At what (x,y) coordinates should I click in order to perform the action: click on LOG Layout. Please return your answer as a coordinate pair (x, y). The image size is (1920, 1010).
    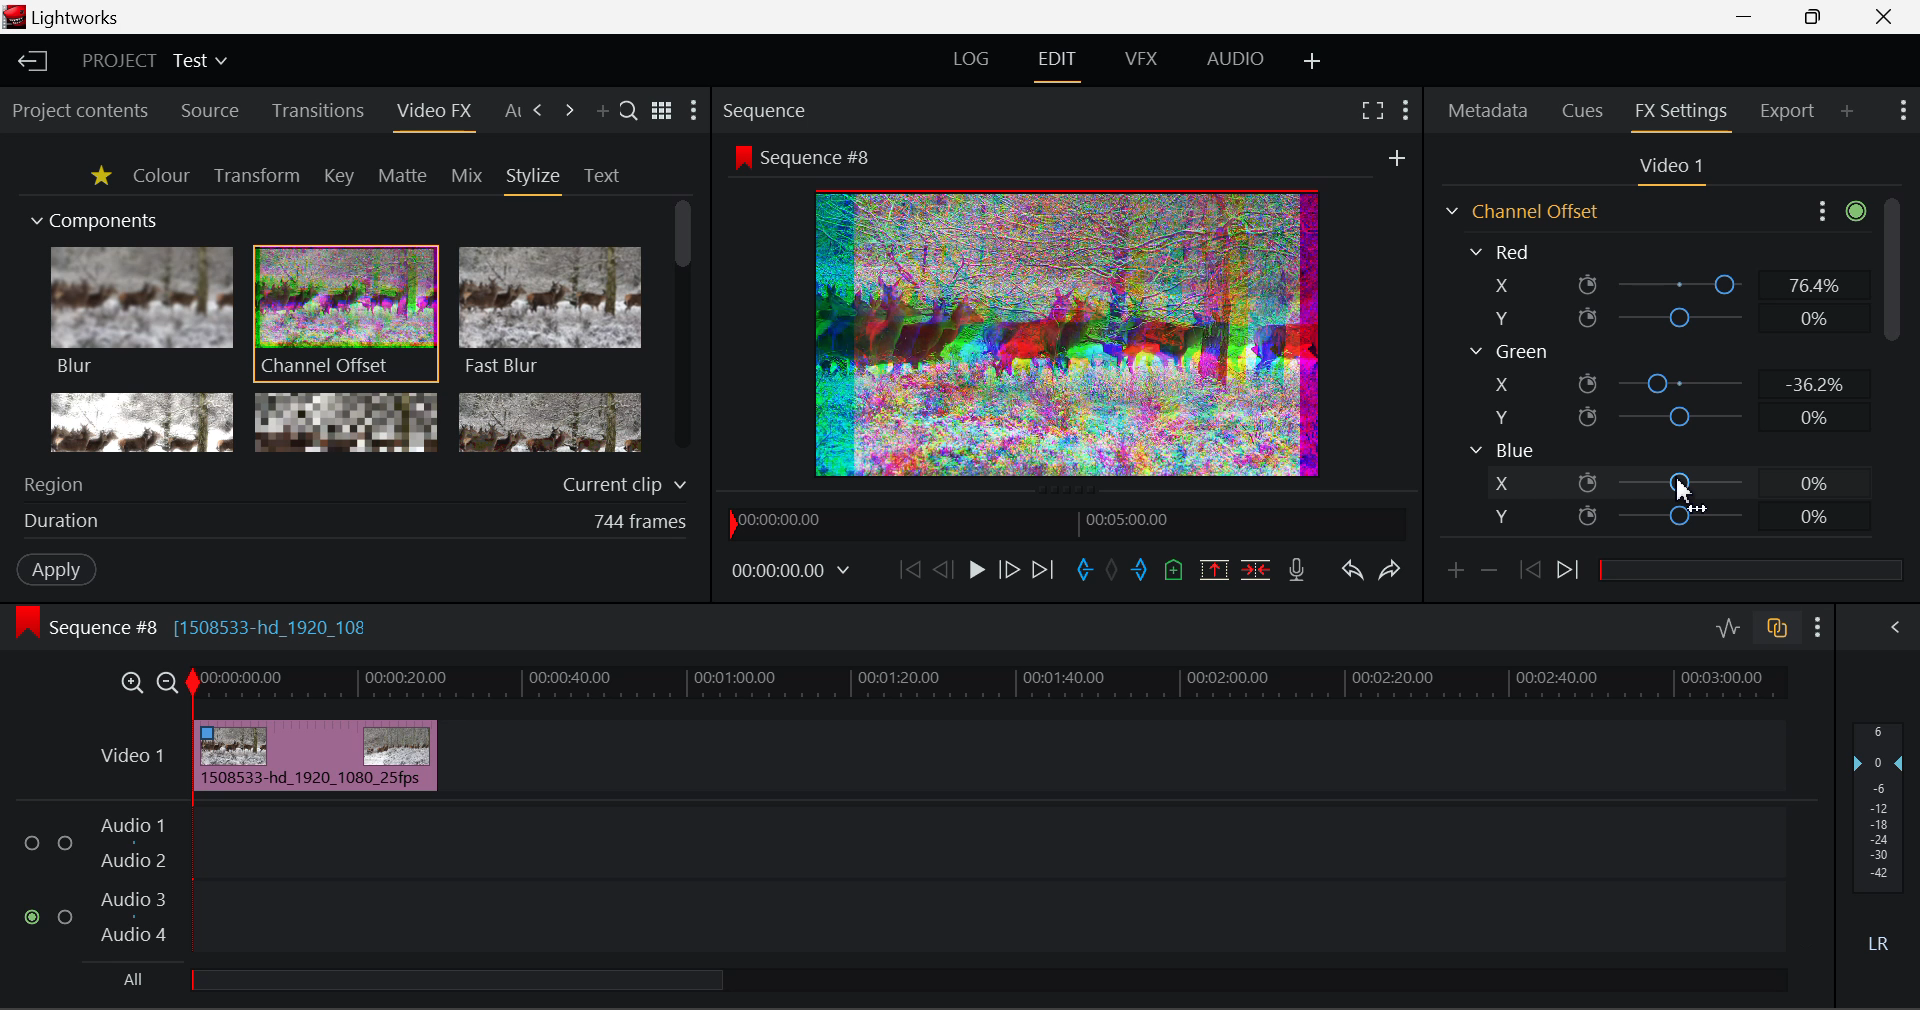
    Looking at the image, I should click on (972, 64).